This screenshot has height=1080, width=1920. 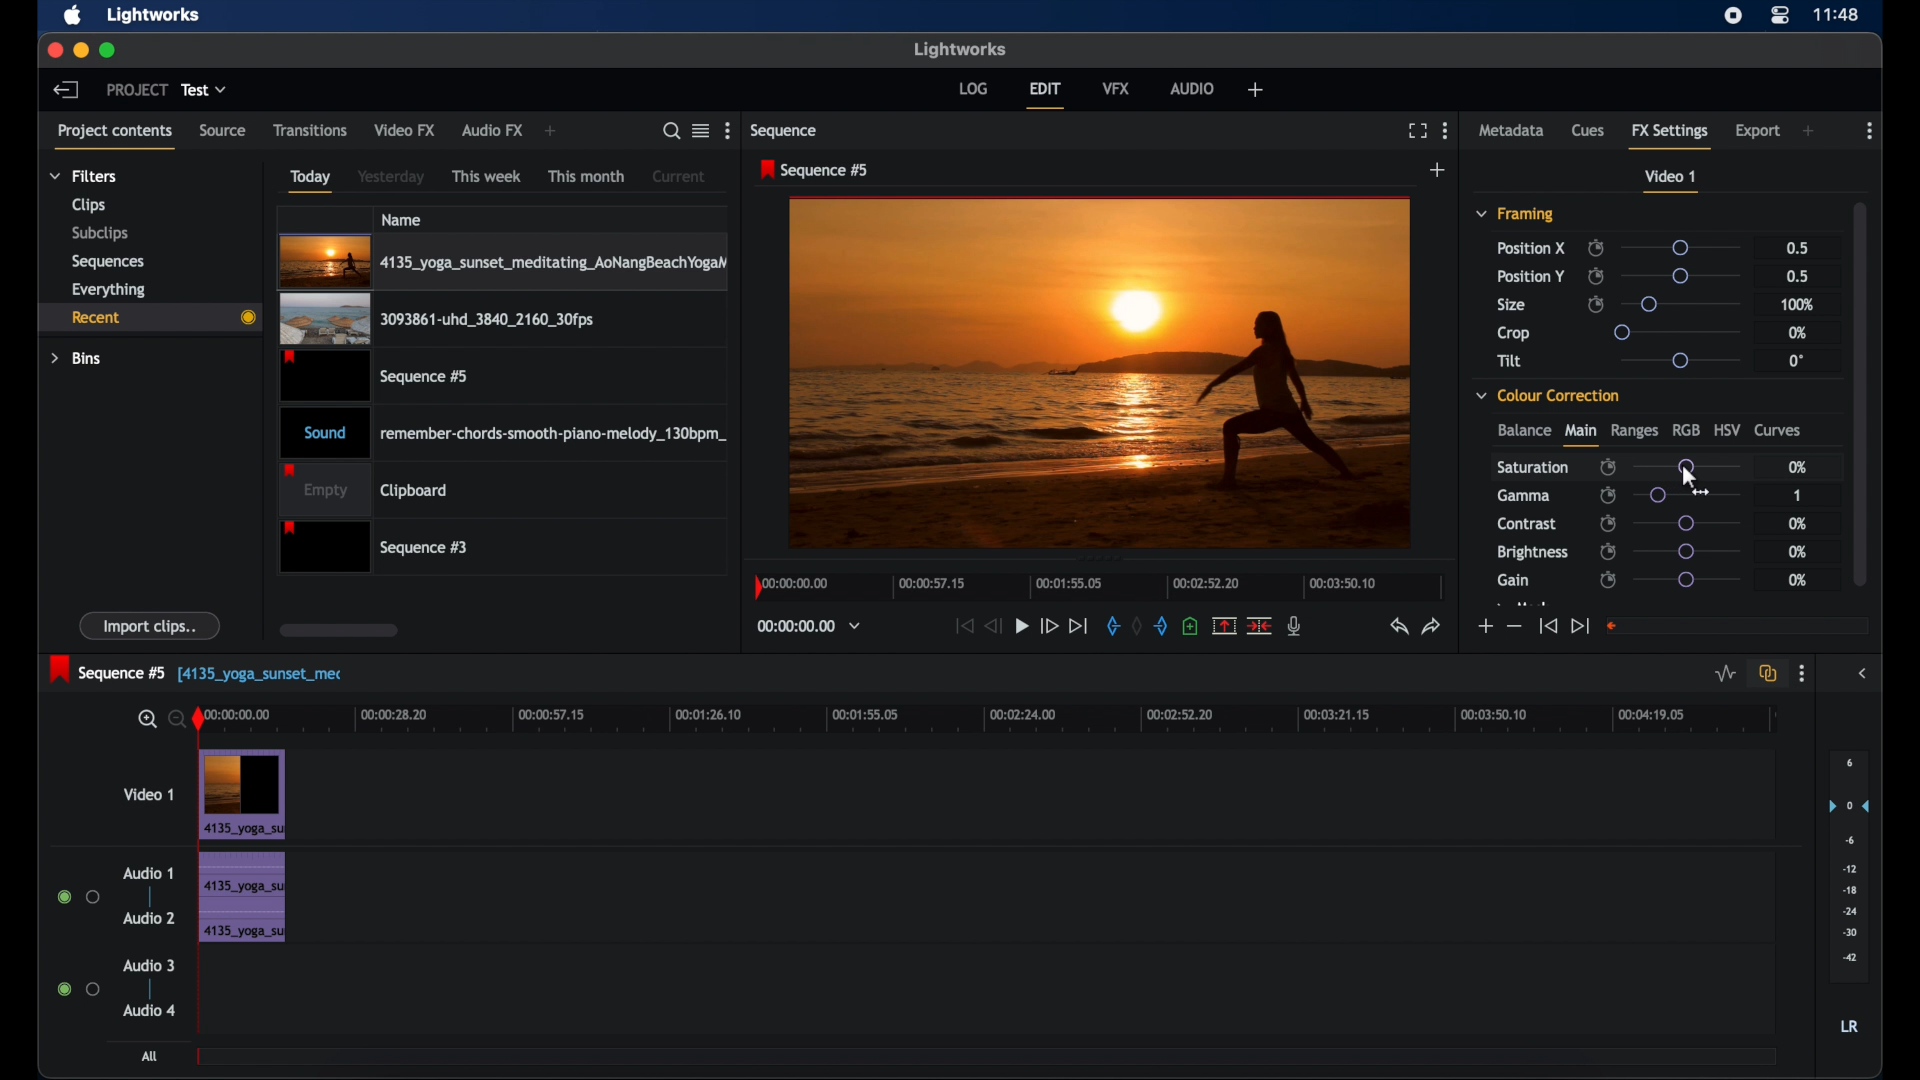 What do you see at coordinates (1738, 625) in the screenshot?
I see `empty field` at bounding box center [1738, 625].